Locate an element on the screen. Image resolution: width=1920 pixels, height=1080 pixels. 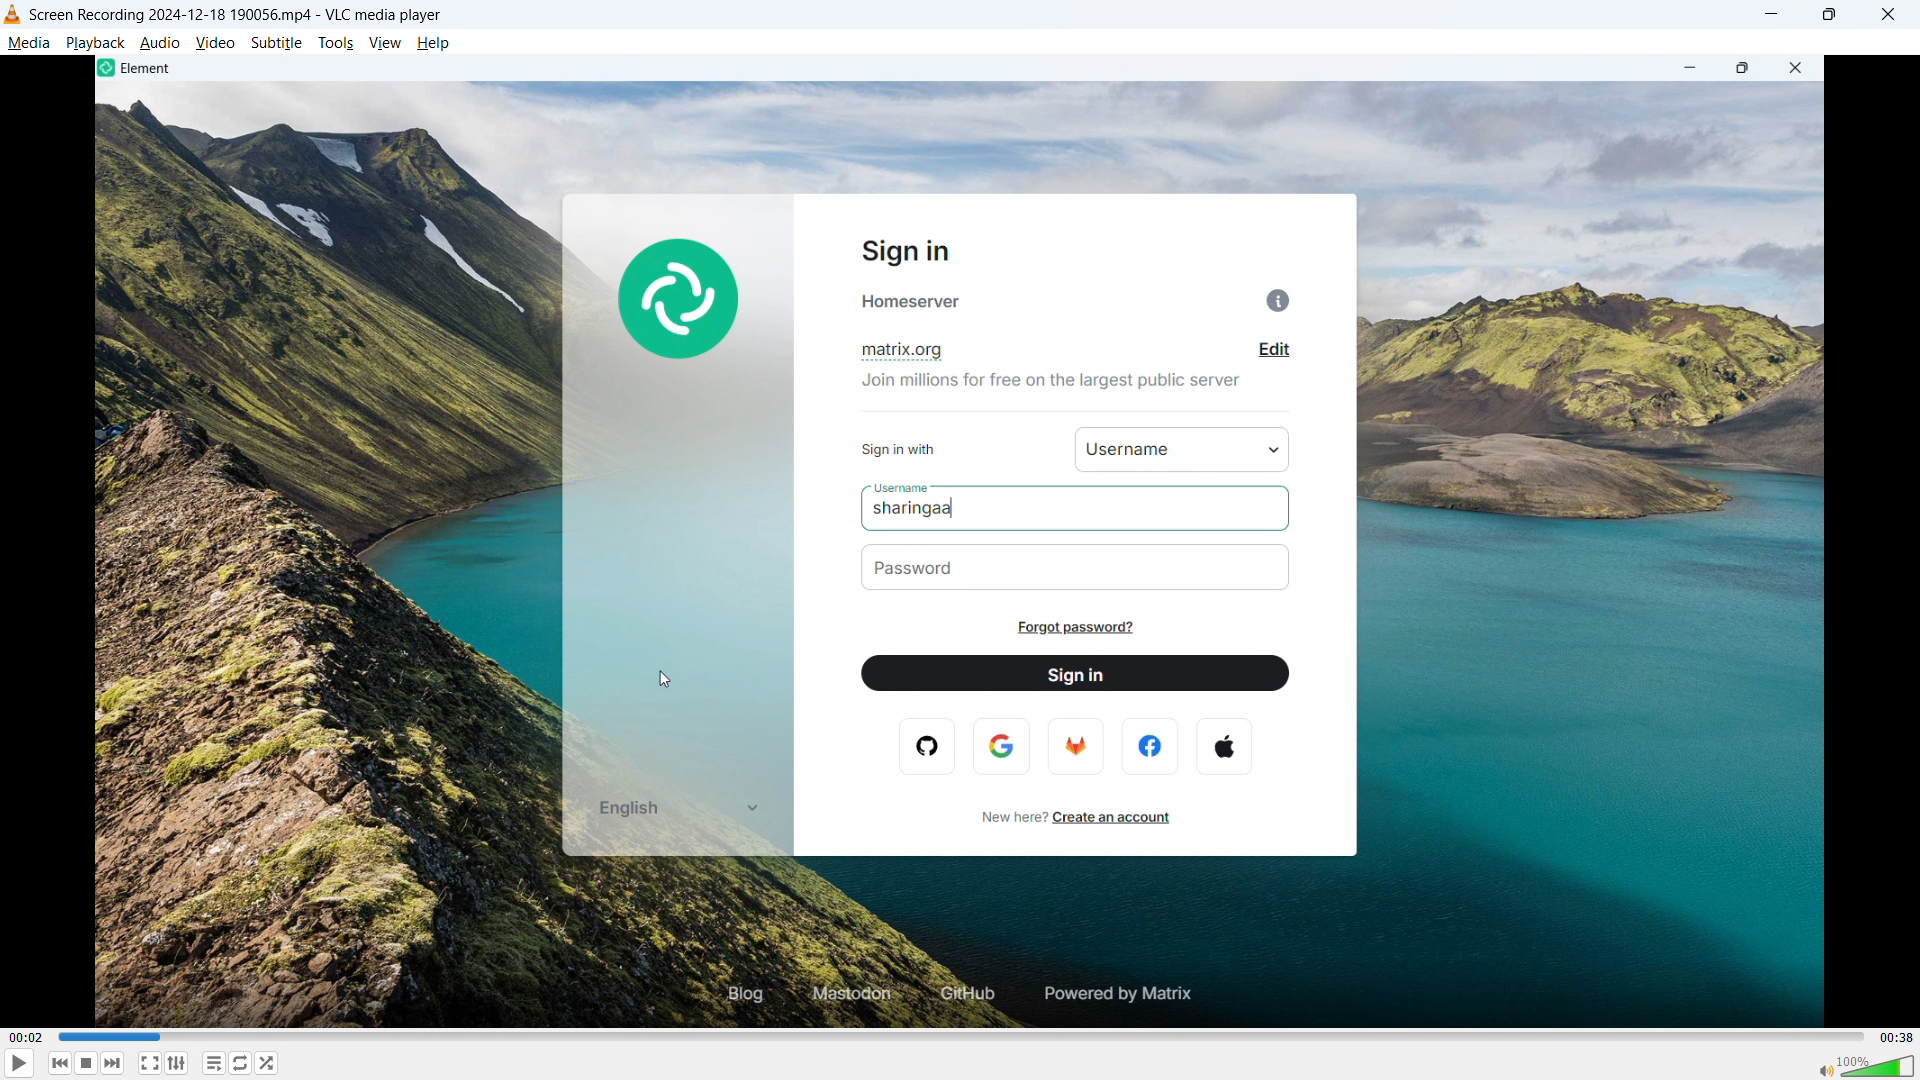
Forward or next media  is located at coordinates (113, 1064).